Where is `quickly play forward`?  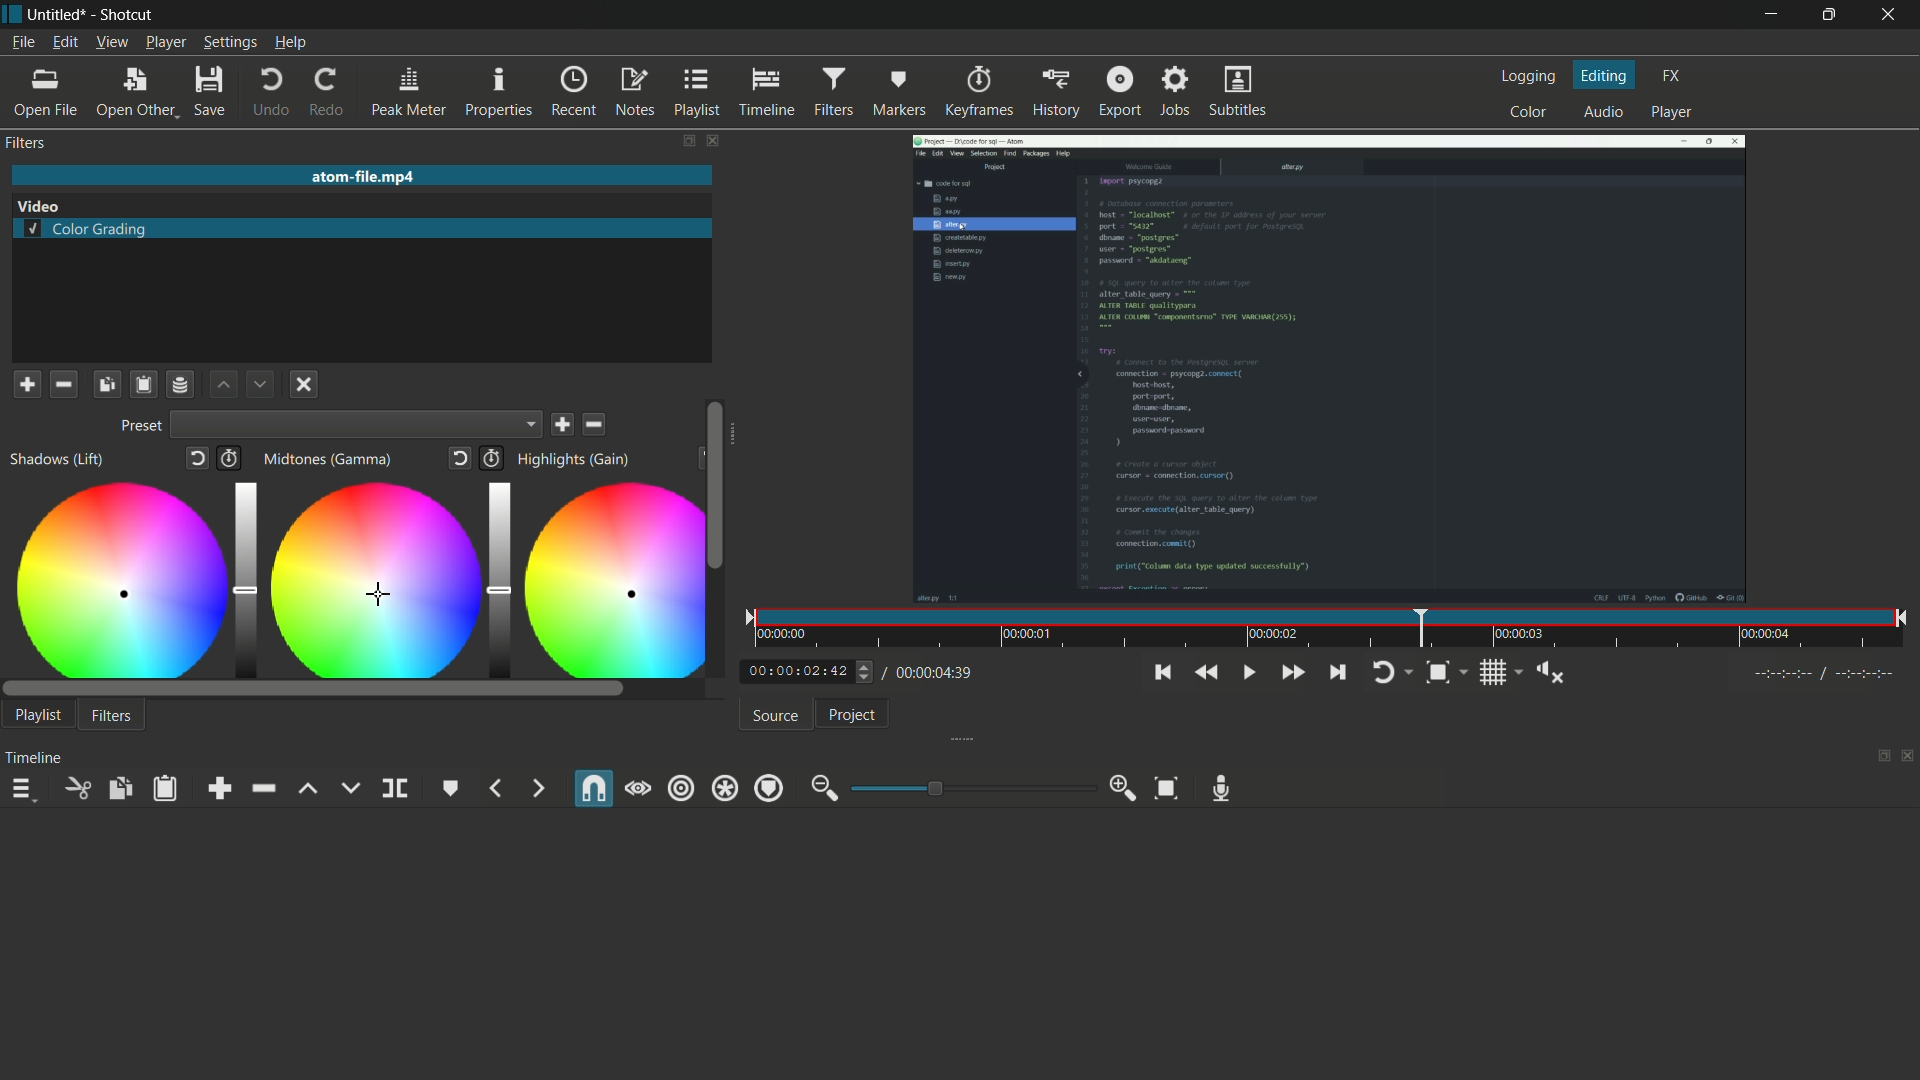 quickly play forward is located at coordinates (1294, 672).